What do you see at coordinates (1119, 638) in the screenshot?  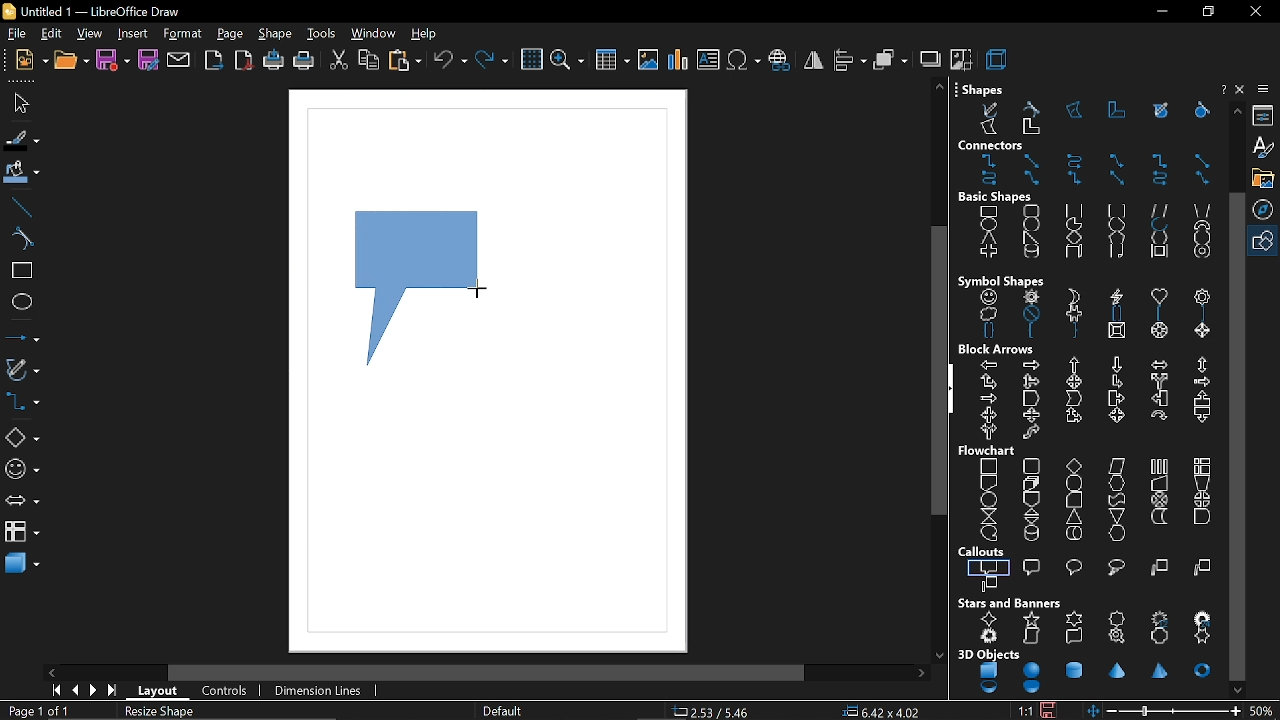 I see `signet` at bounding box center [1119, 638].